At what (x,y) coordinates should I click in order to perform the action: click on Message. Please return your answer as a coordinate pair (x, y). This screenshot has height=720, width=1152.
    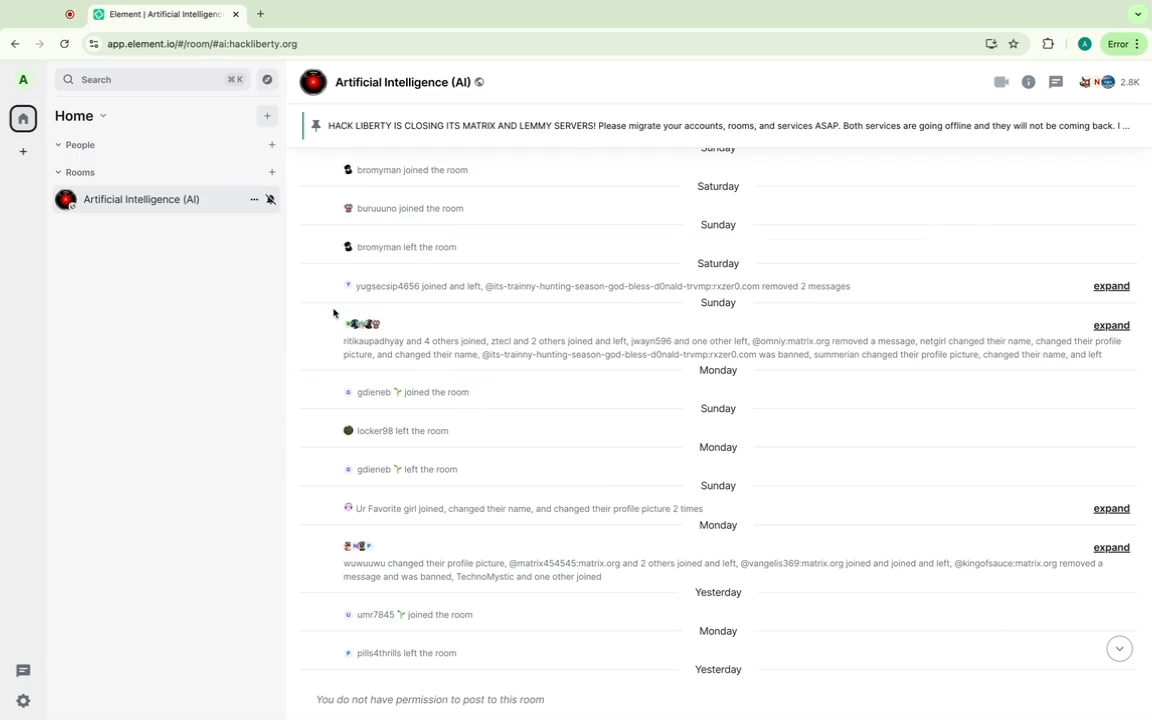
    Looking at the image, I should click on (396, 470).